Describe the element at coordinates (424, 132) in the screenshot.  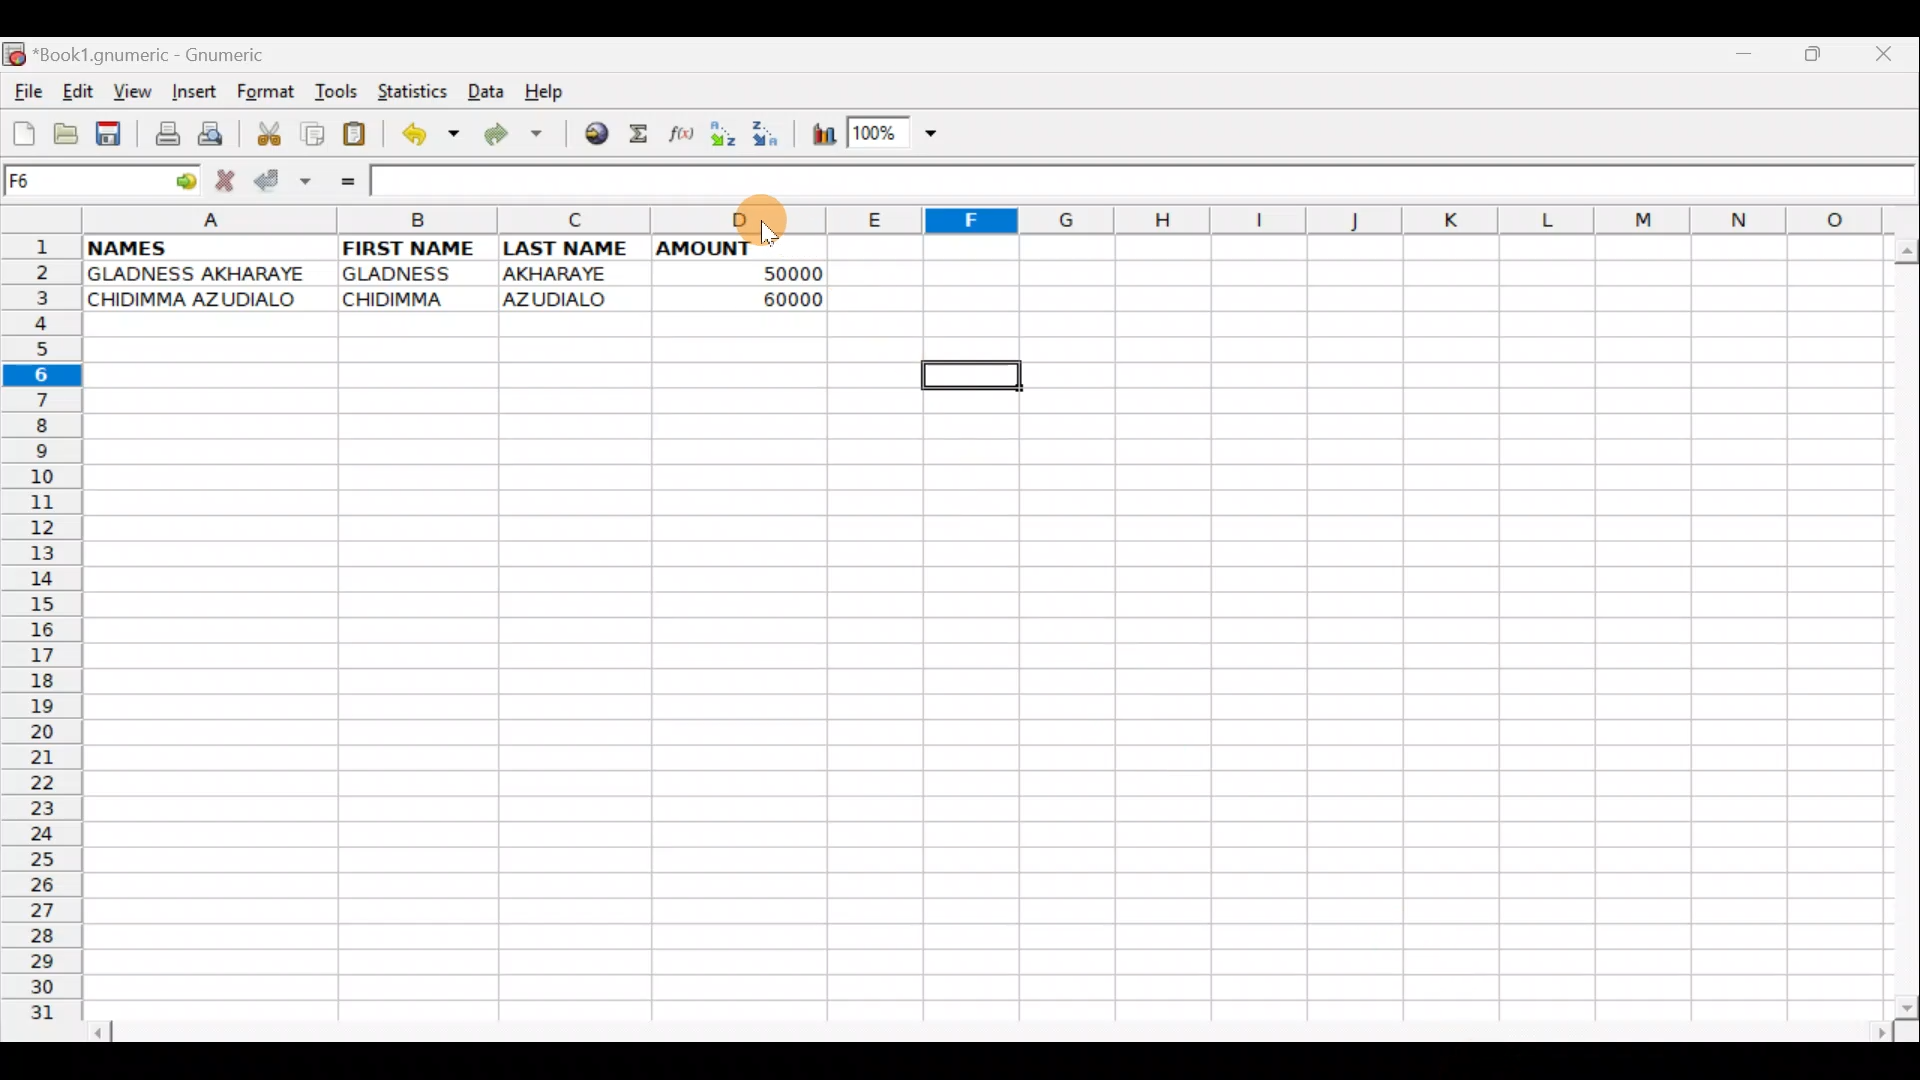
I see `Undo last action` at that location.